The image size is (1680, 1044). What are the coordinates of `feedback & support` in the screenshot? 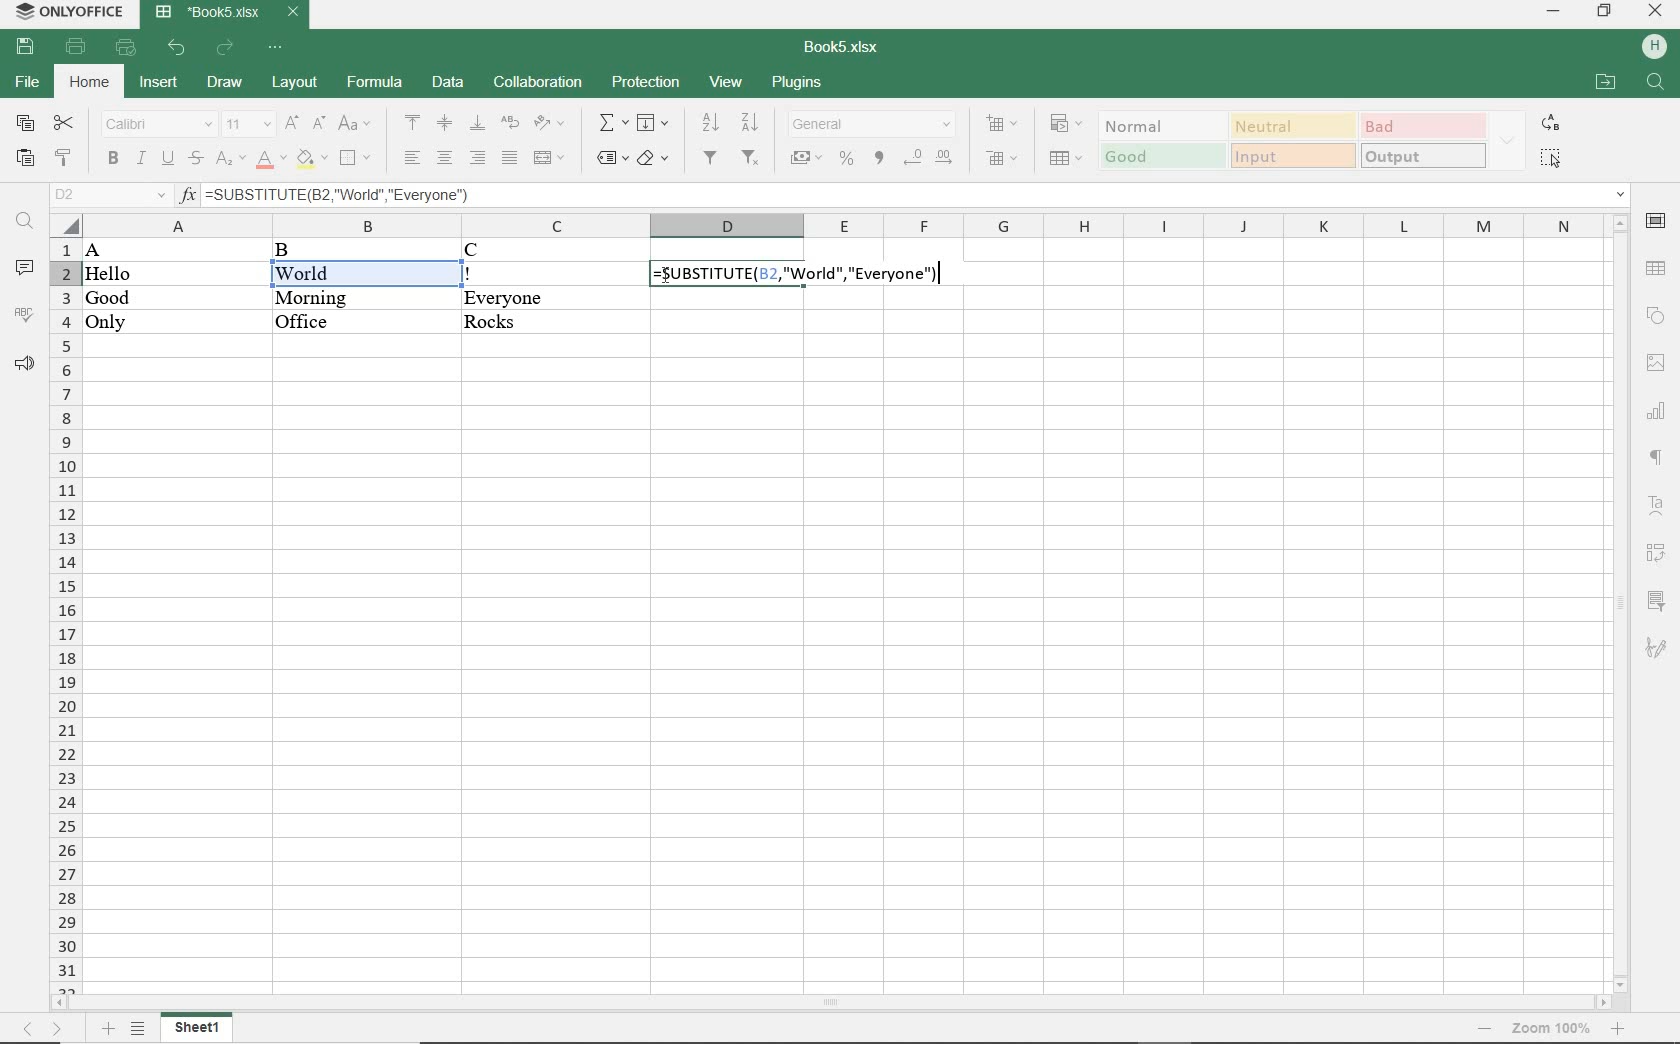 It's located at (25, 366).